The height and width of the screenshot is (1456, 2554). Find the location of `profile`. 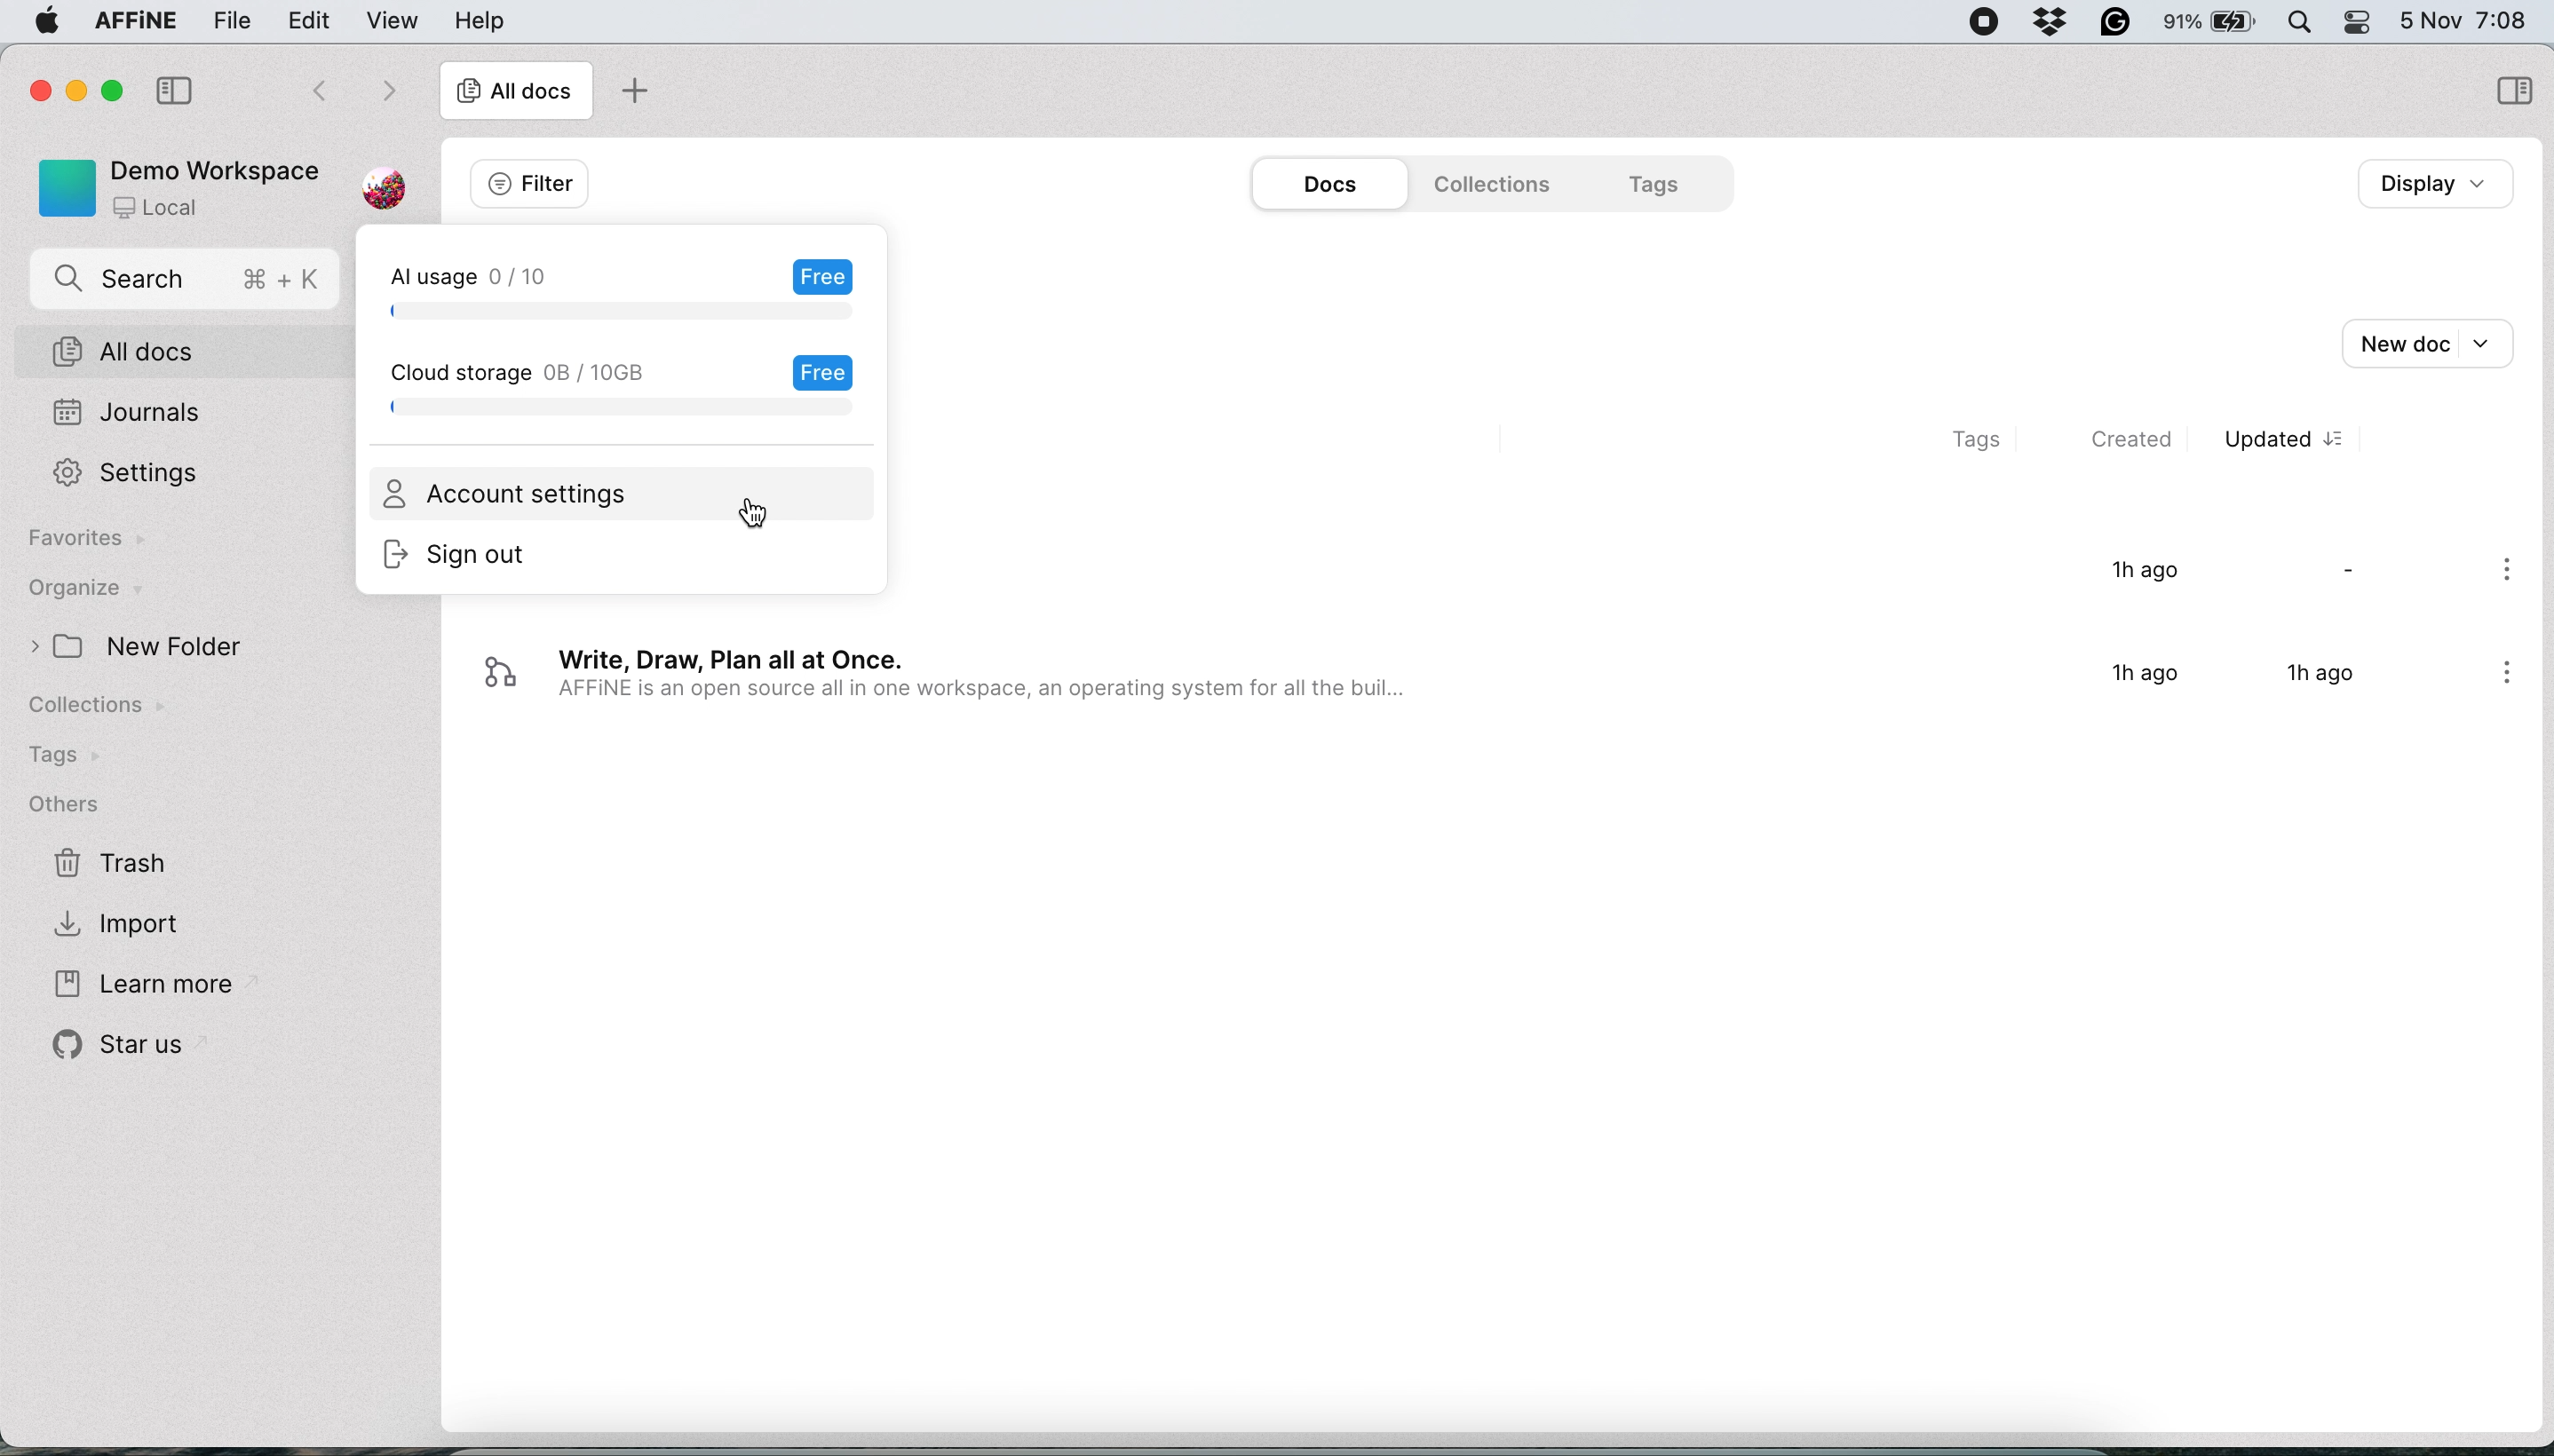

profile is located at coordinates (395, 180).